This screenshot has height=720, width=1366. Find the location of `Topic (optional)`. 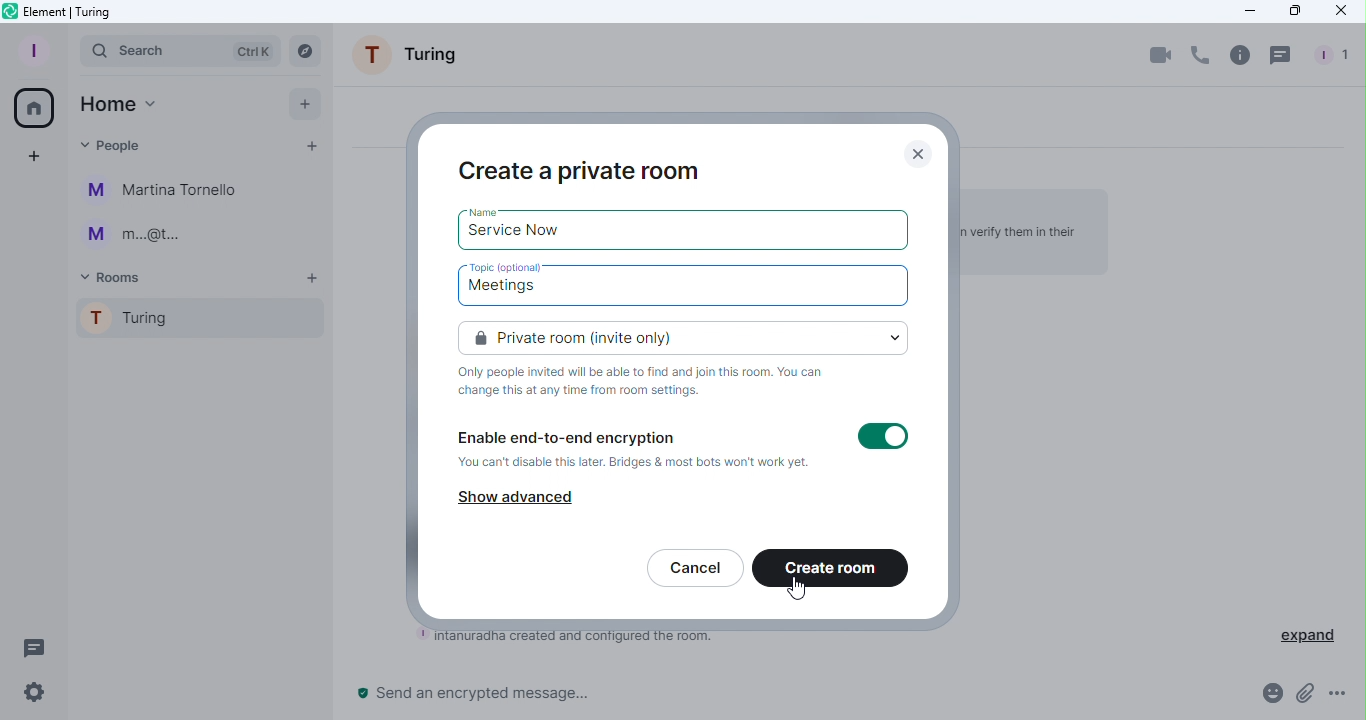

Topic (optional) is located at coordinates (512, 268).